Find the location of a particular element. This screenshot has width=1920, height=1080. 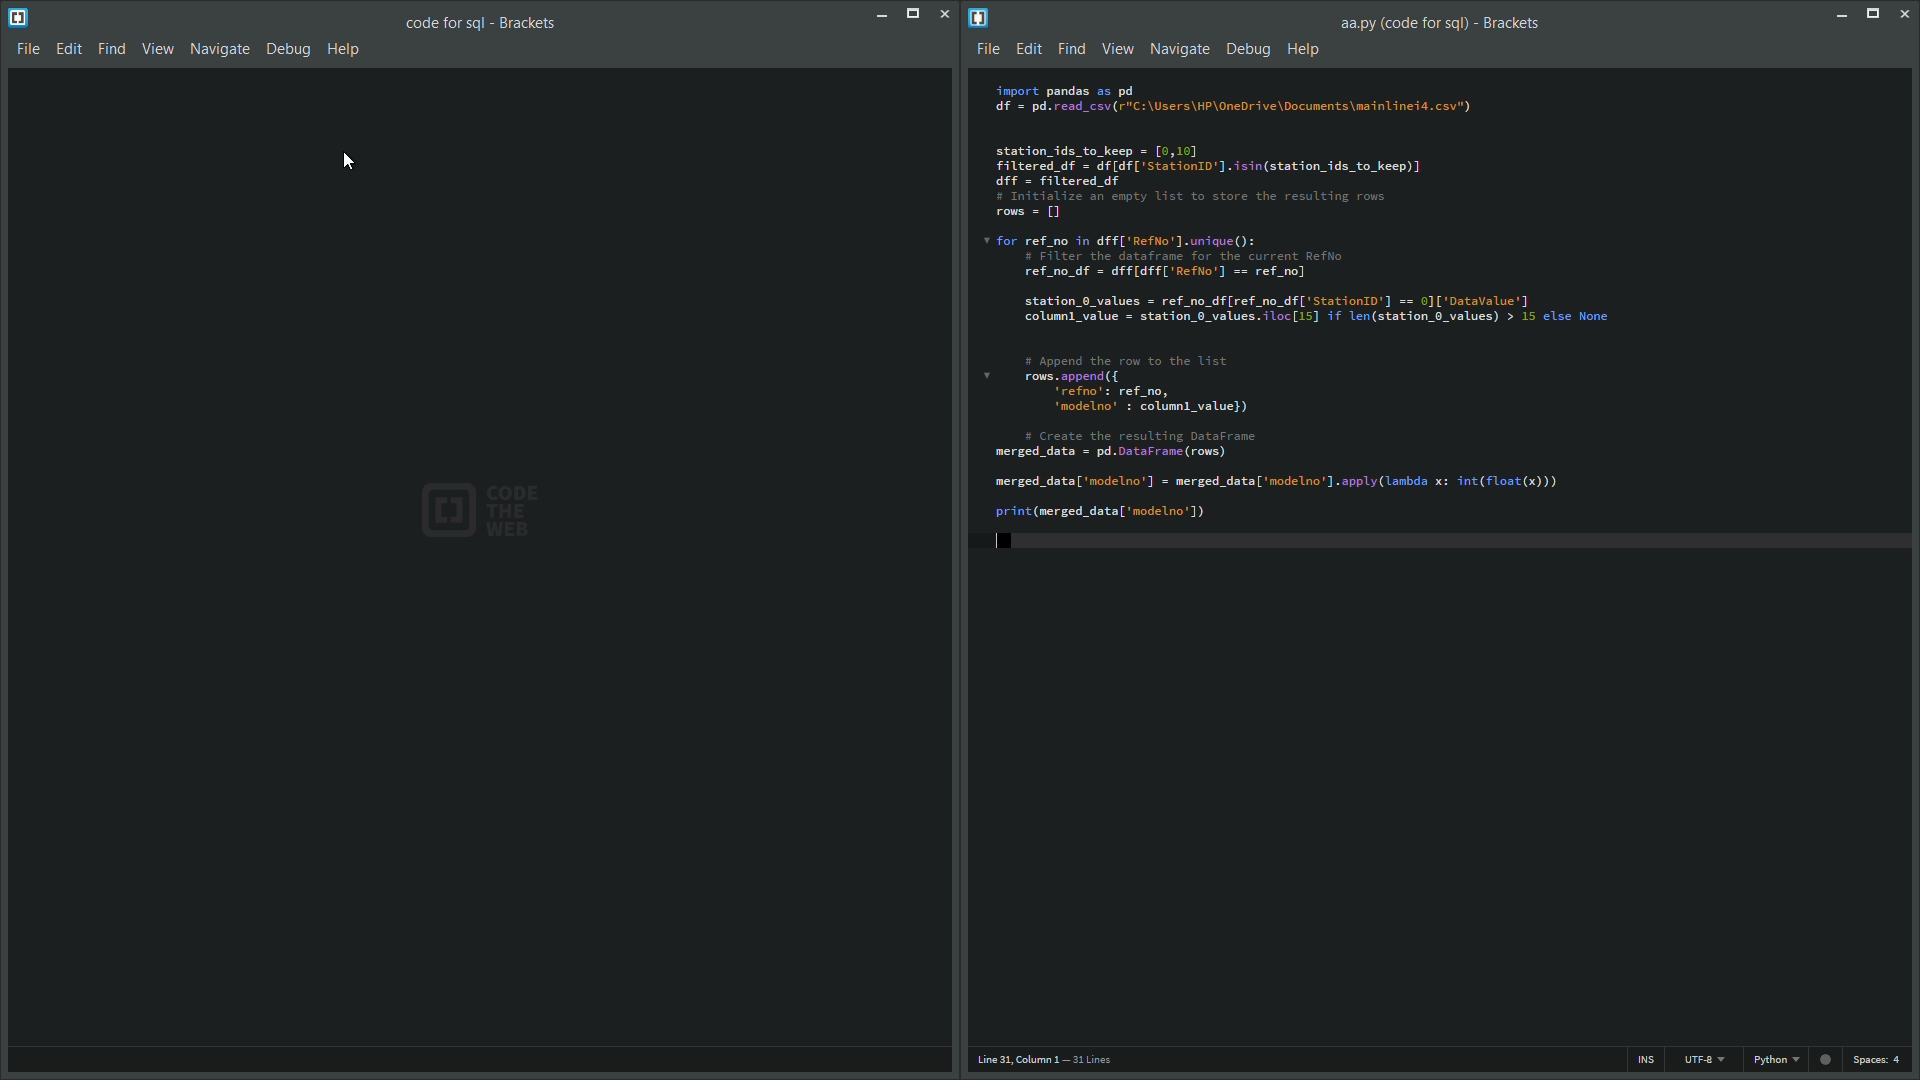

minimise is located at coordinates (882, 19).